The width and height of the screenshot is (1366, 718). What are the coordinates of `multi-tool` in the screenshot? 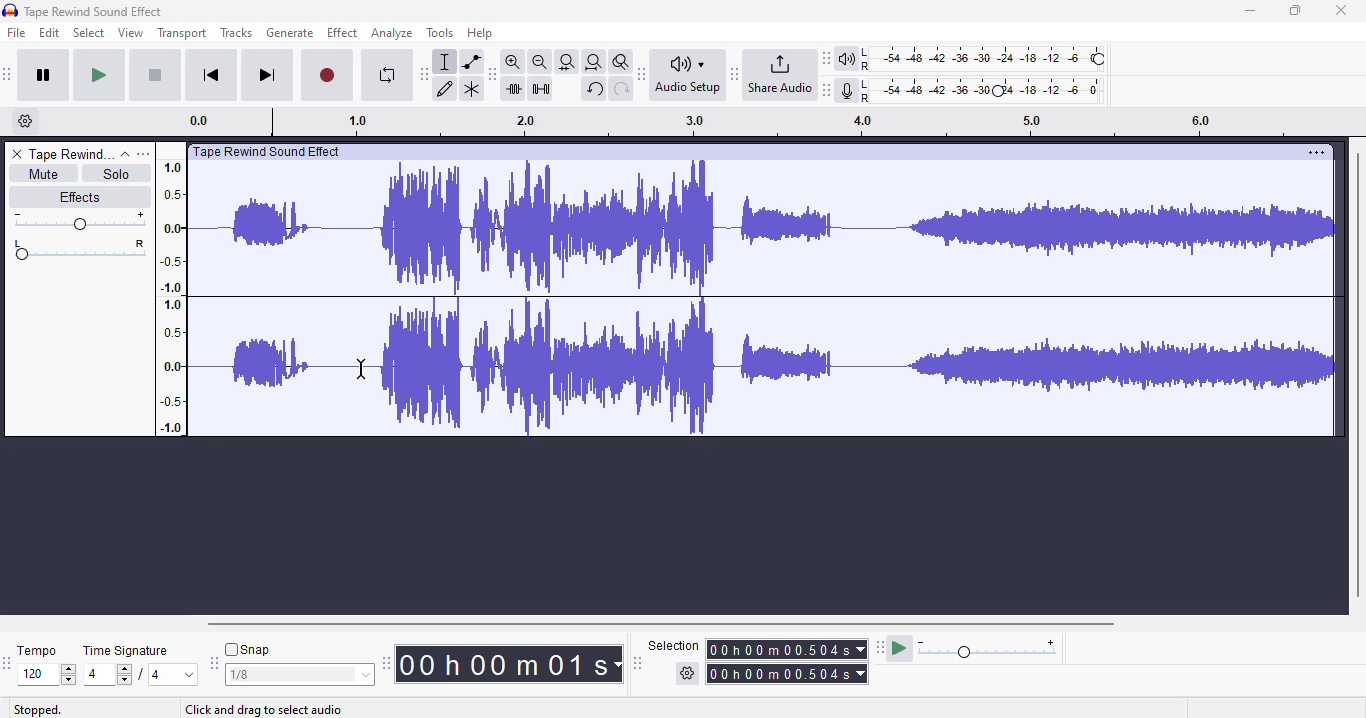 It's located at (472, 90).